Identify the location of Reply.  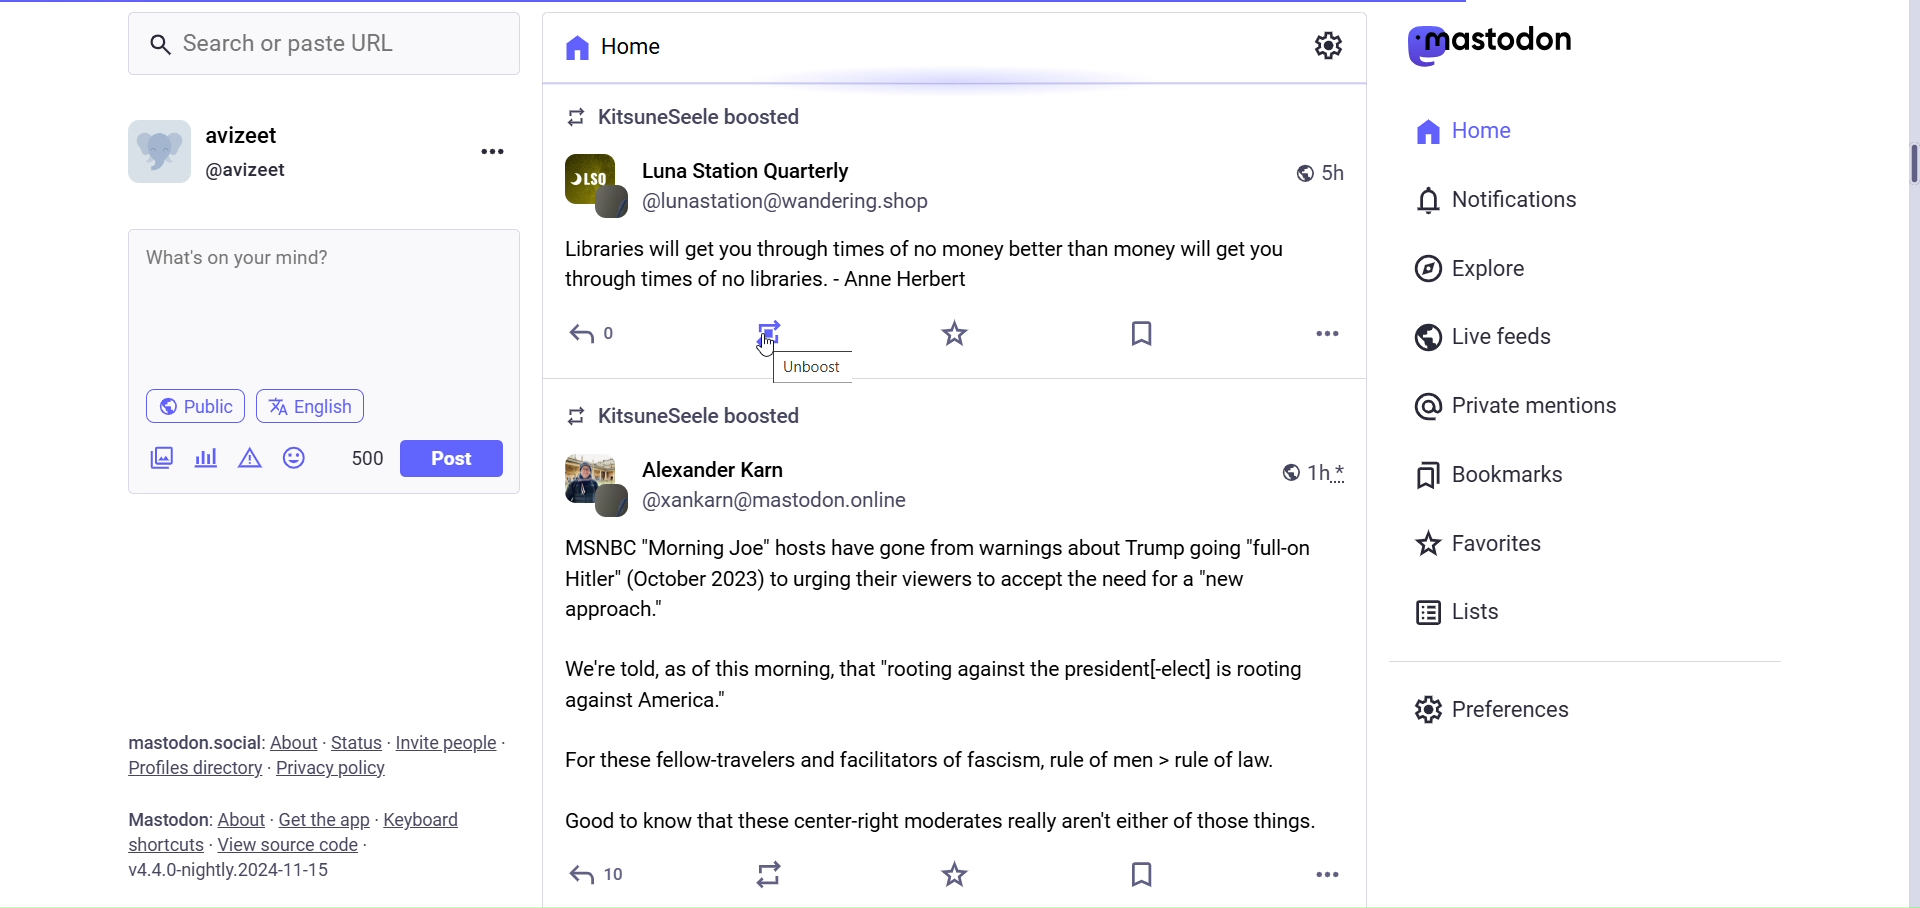
(602, 876).